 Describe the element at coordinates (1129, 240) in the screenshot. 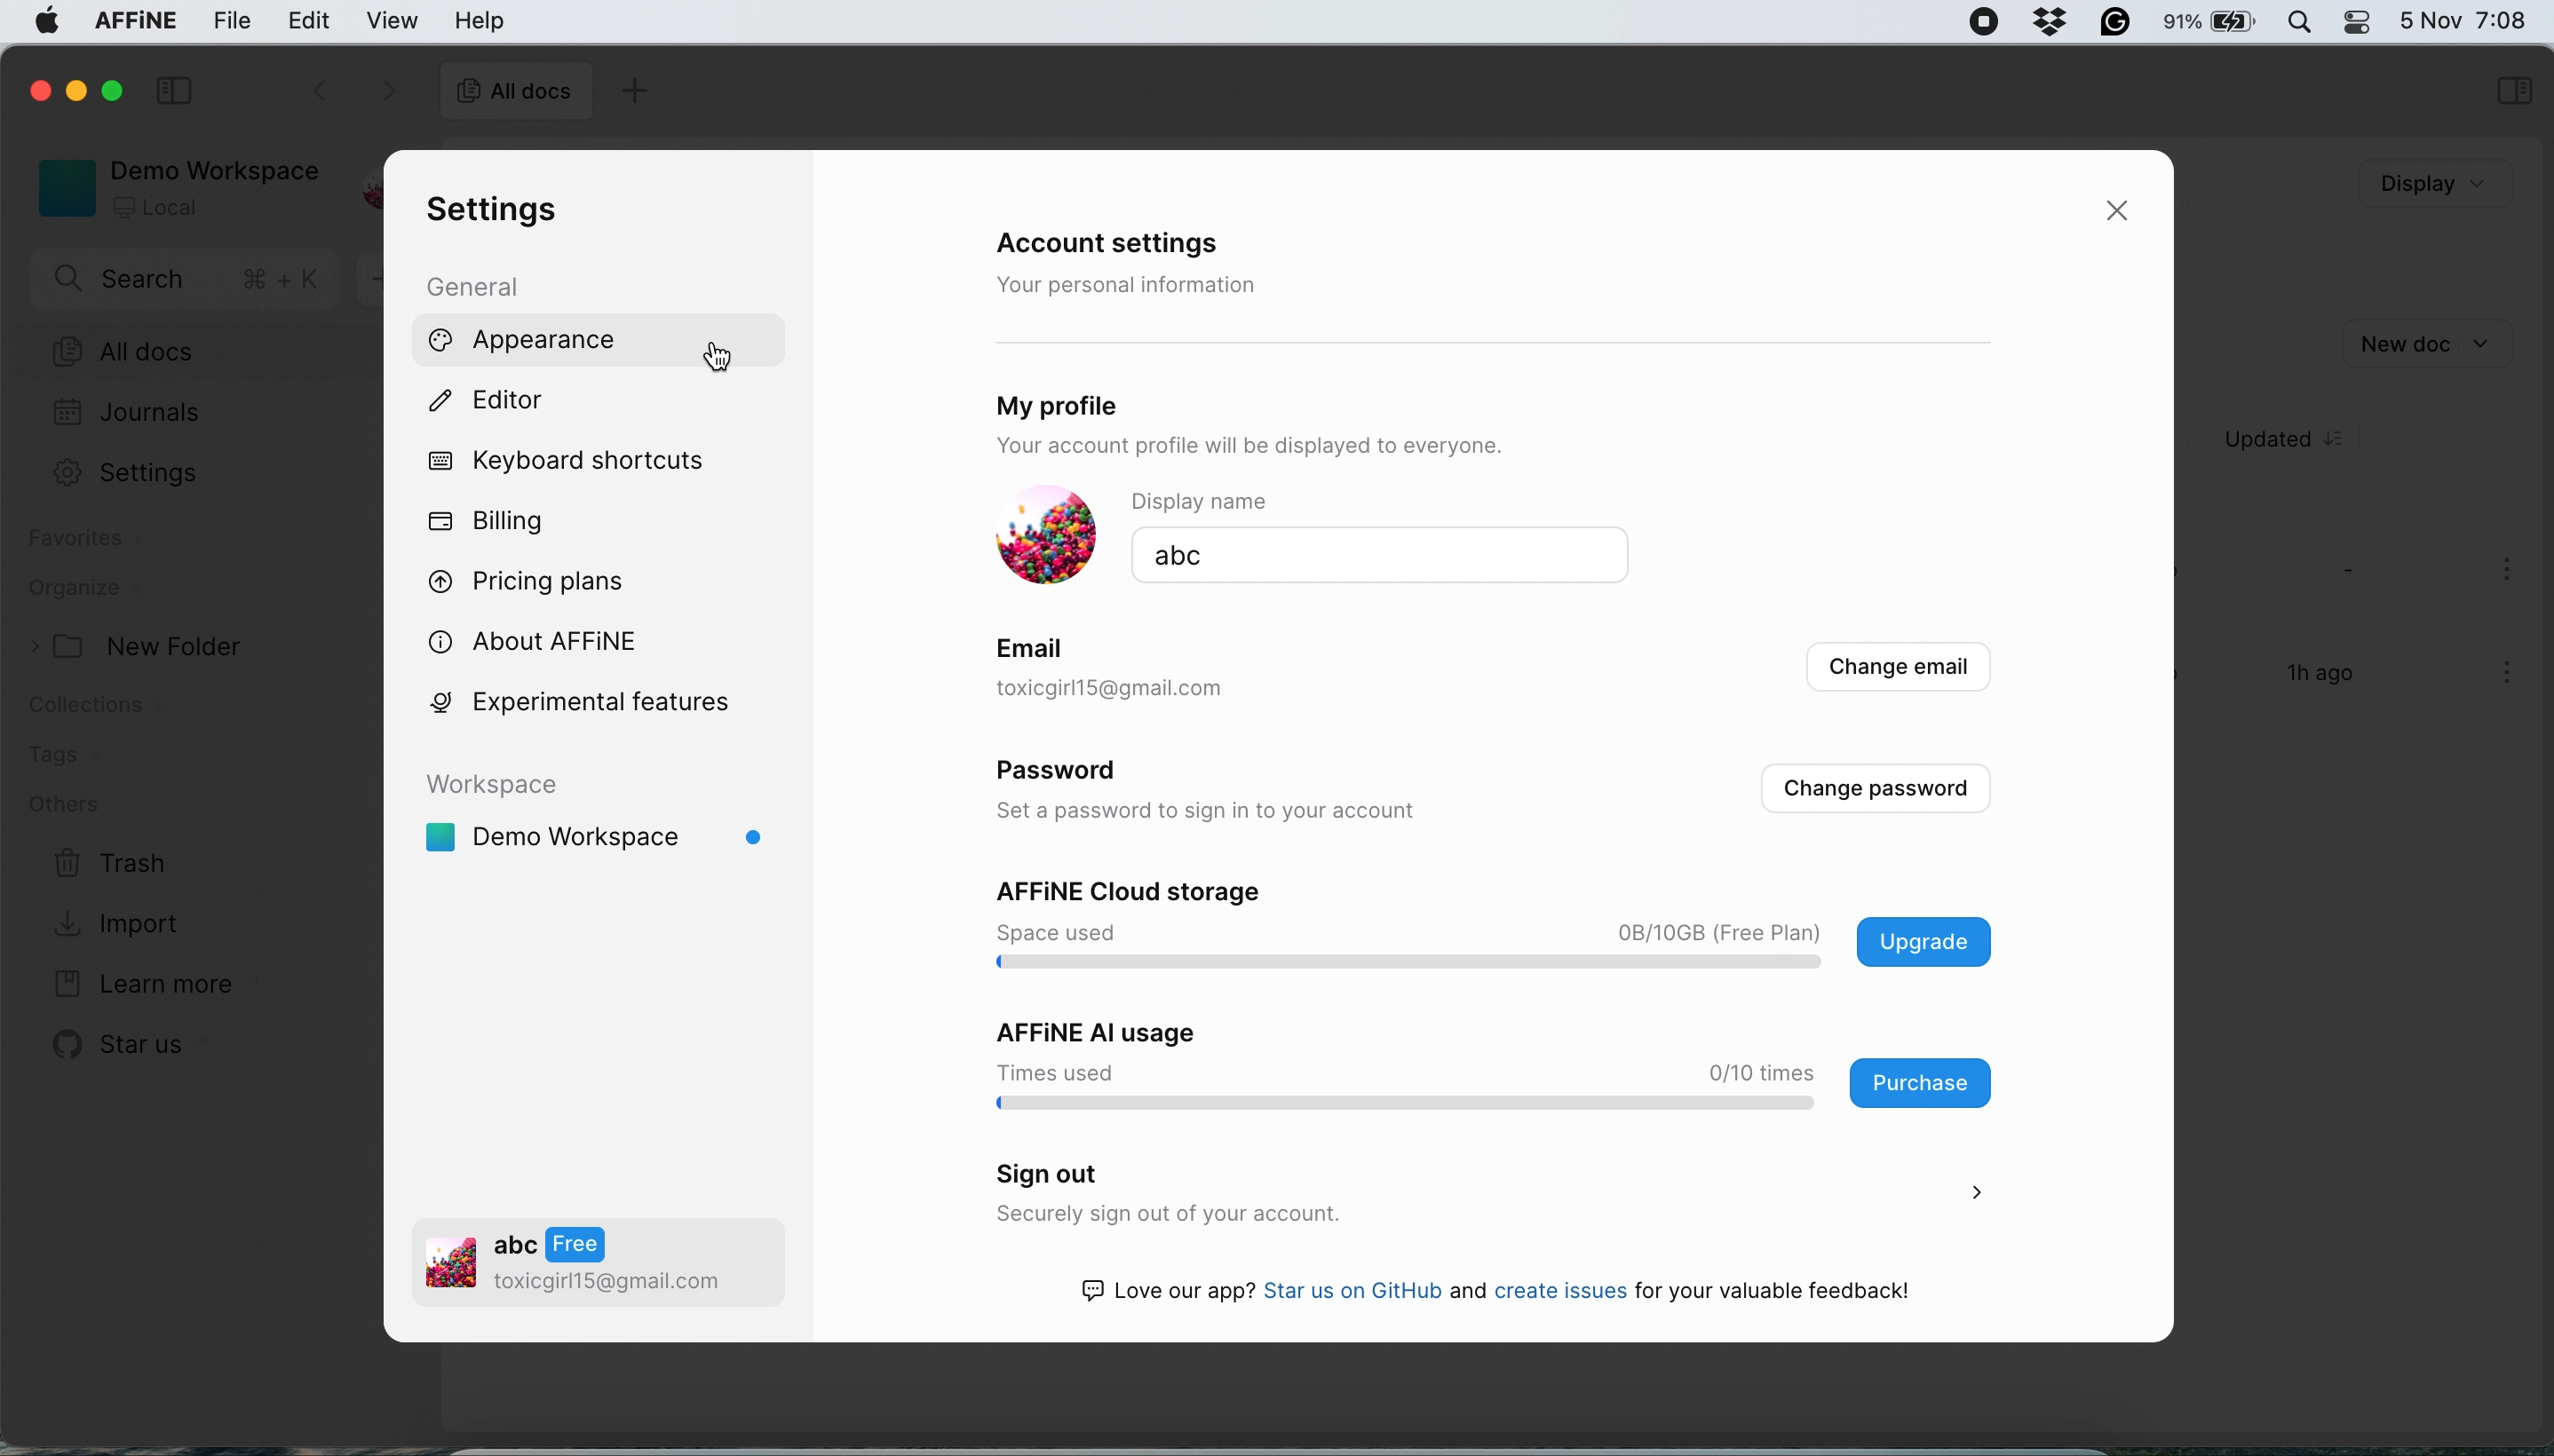

I see `account settings` at that location.